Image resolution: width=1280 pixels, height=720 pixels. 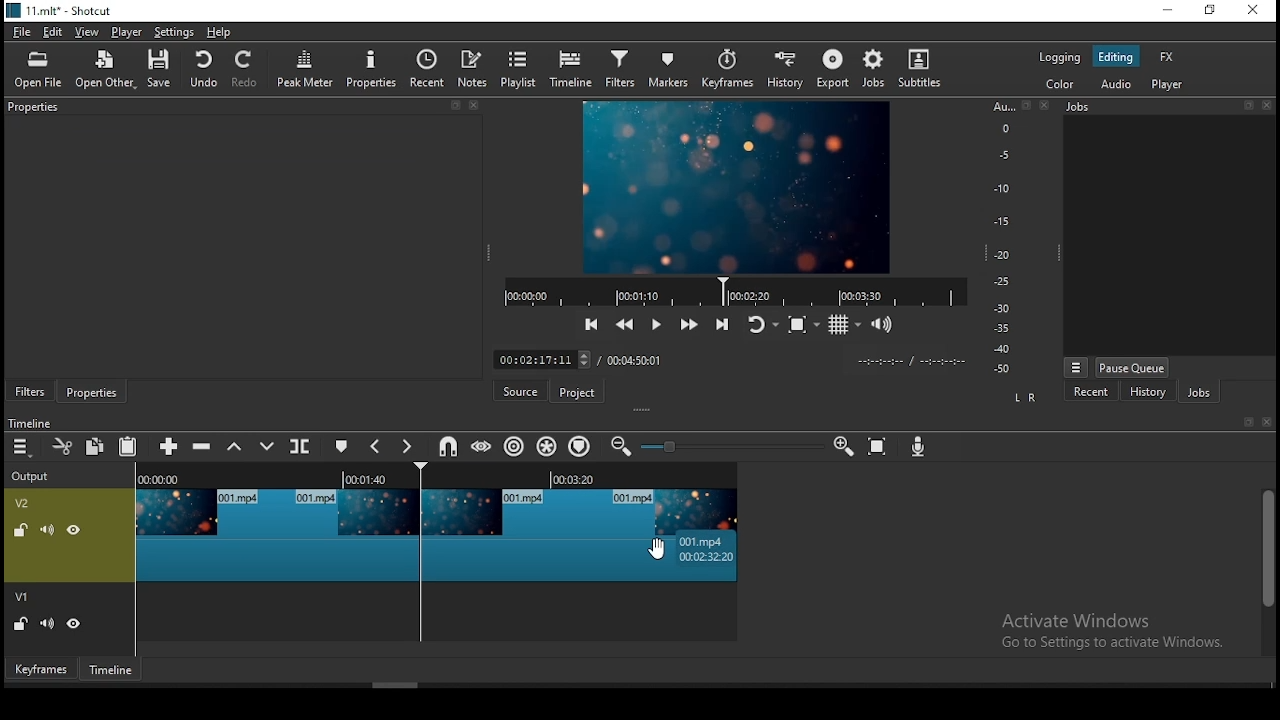 I want to click on properties, so click(x=95, y=393).